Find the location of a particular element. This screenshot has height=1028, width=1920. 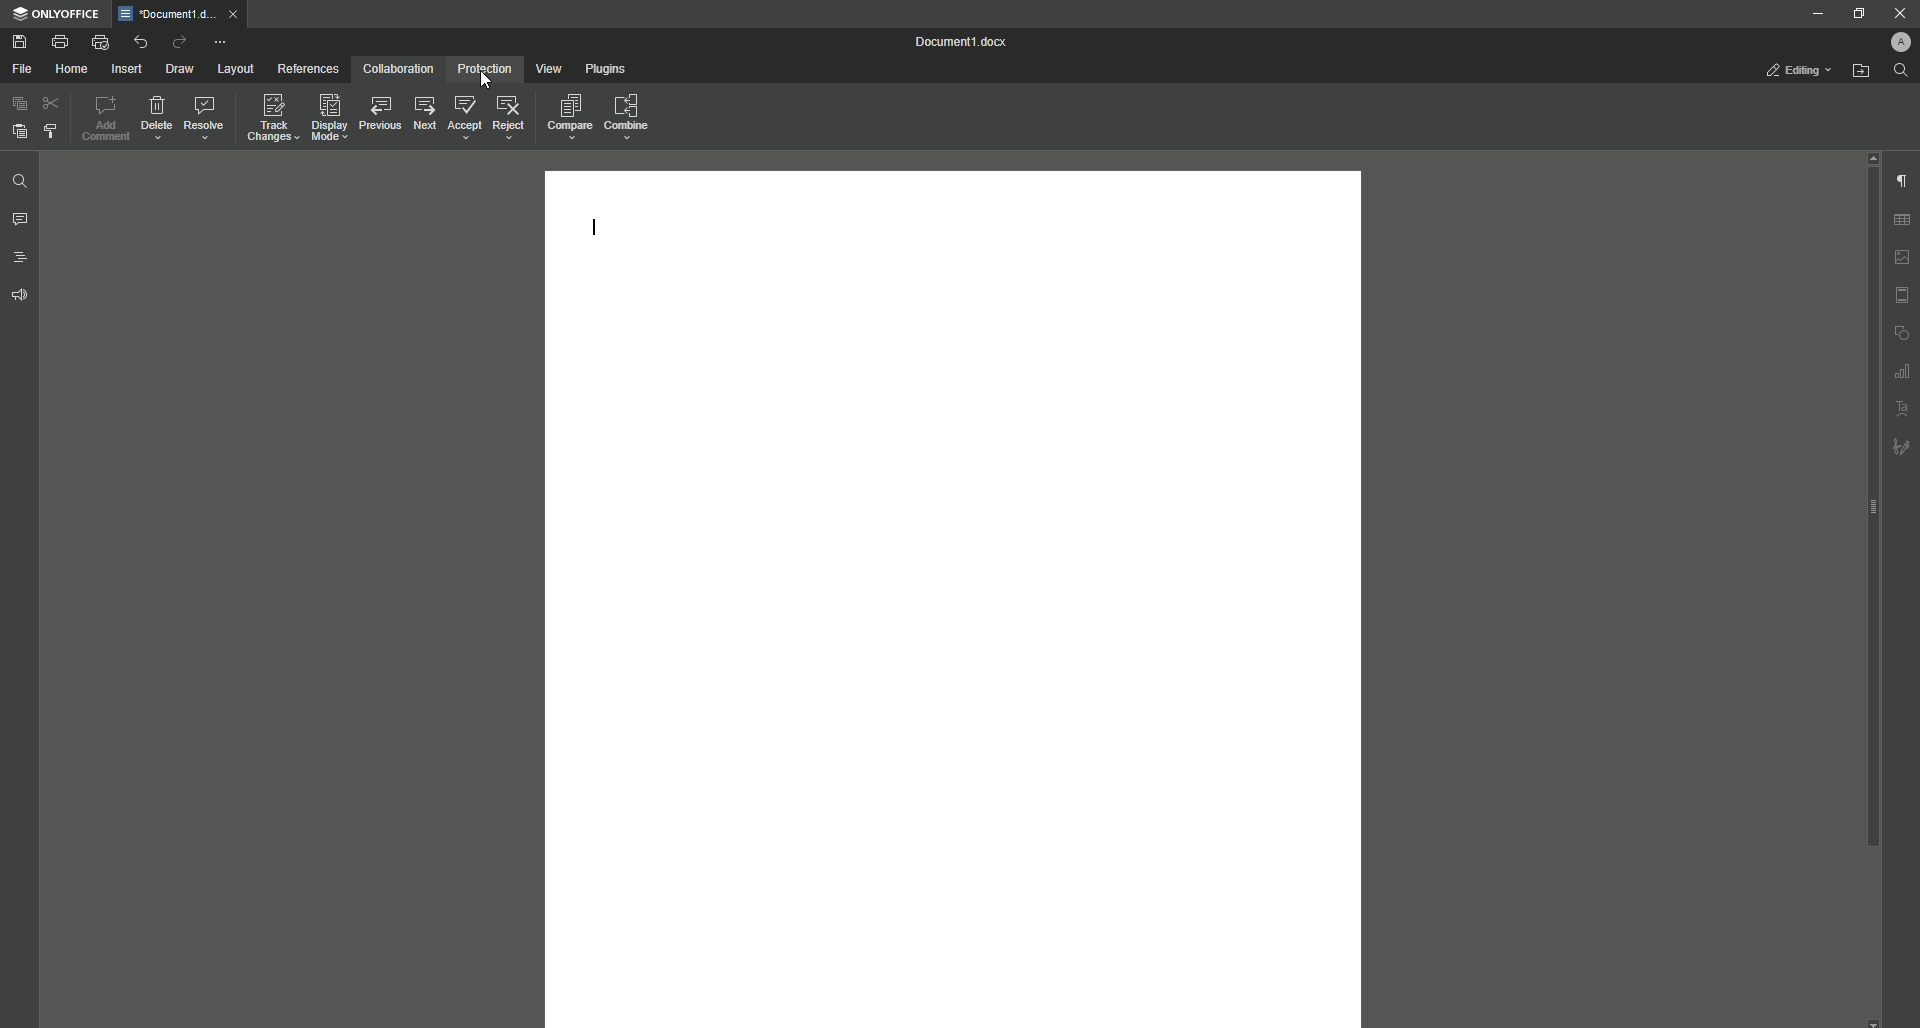

Cut is located at coordinates (53, 106).